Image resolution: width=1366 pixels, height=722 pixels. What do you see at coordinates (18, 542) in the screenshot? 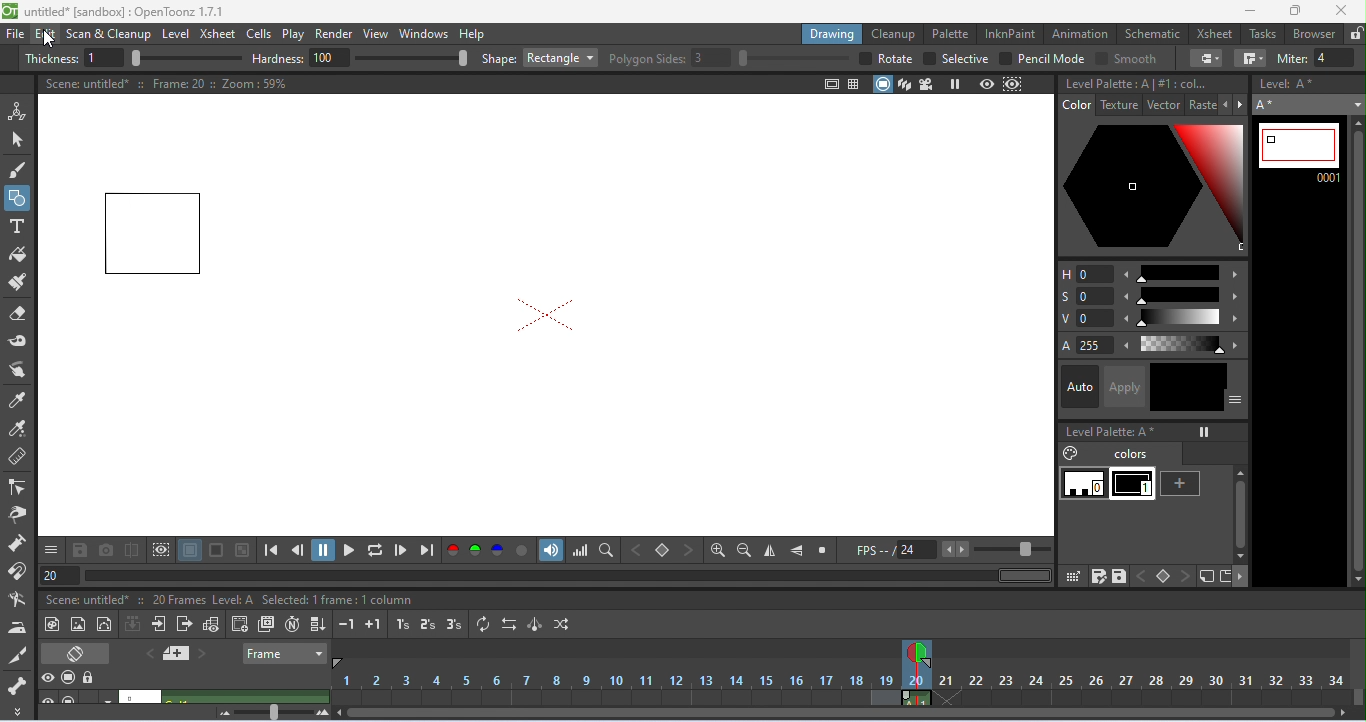
I see `pump` at bounding box center [18, 542].